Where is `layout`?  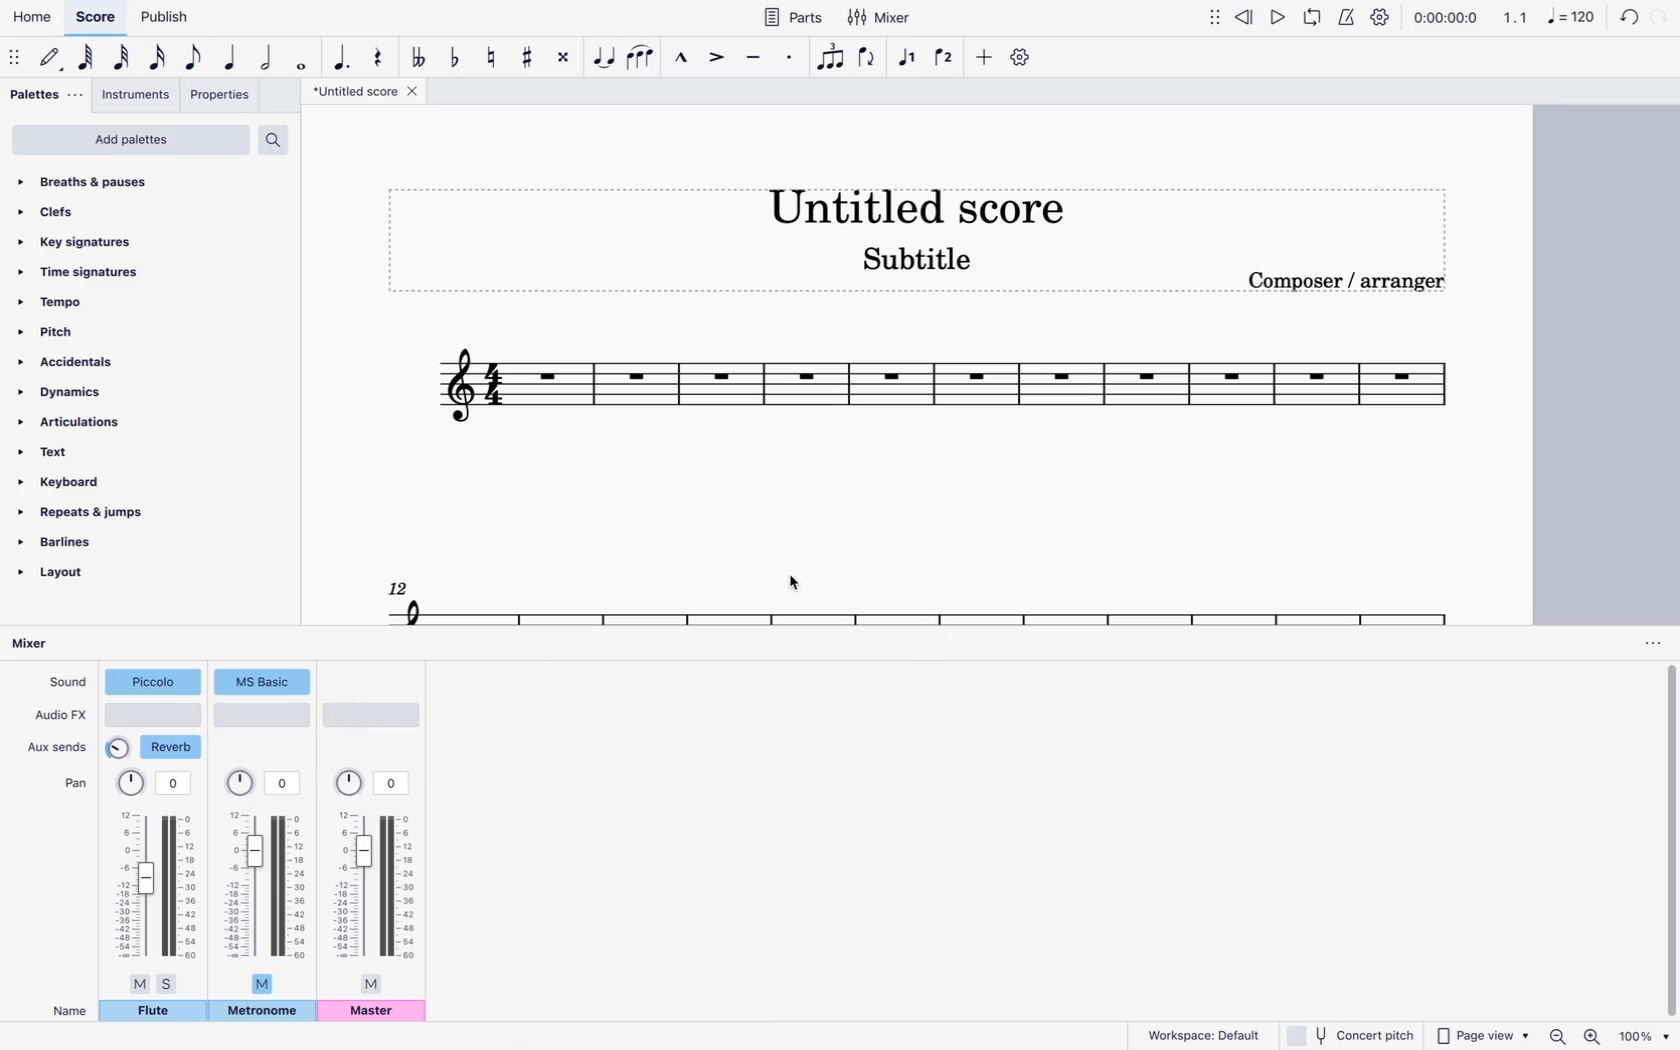
layout is located at coordinates (76, 579).